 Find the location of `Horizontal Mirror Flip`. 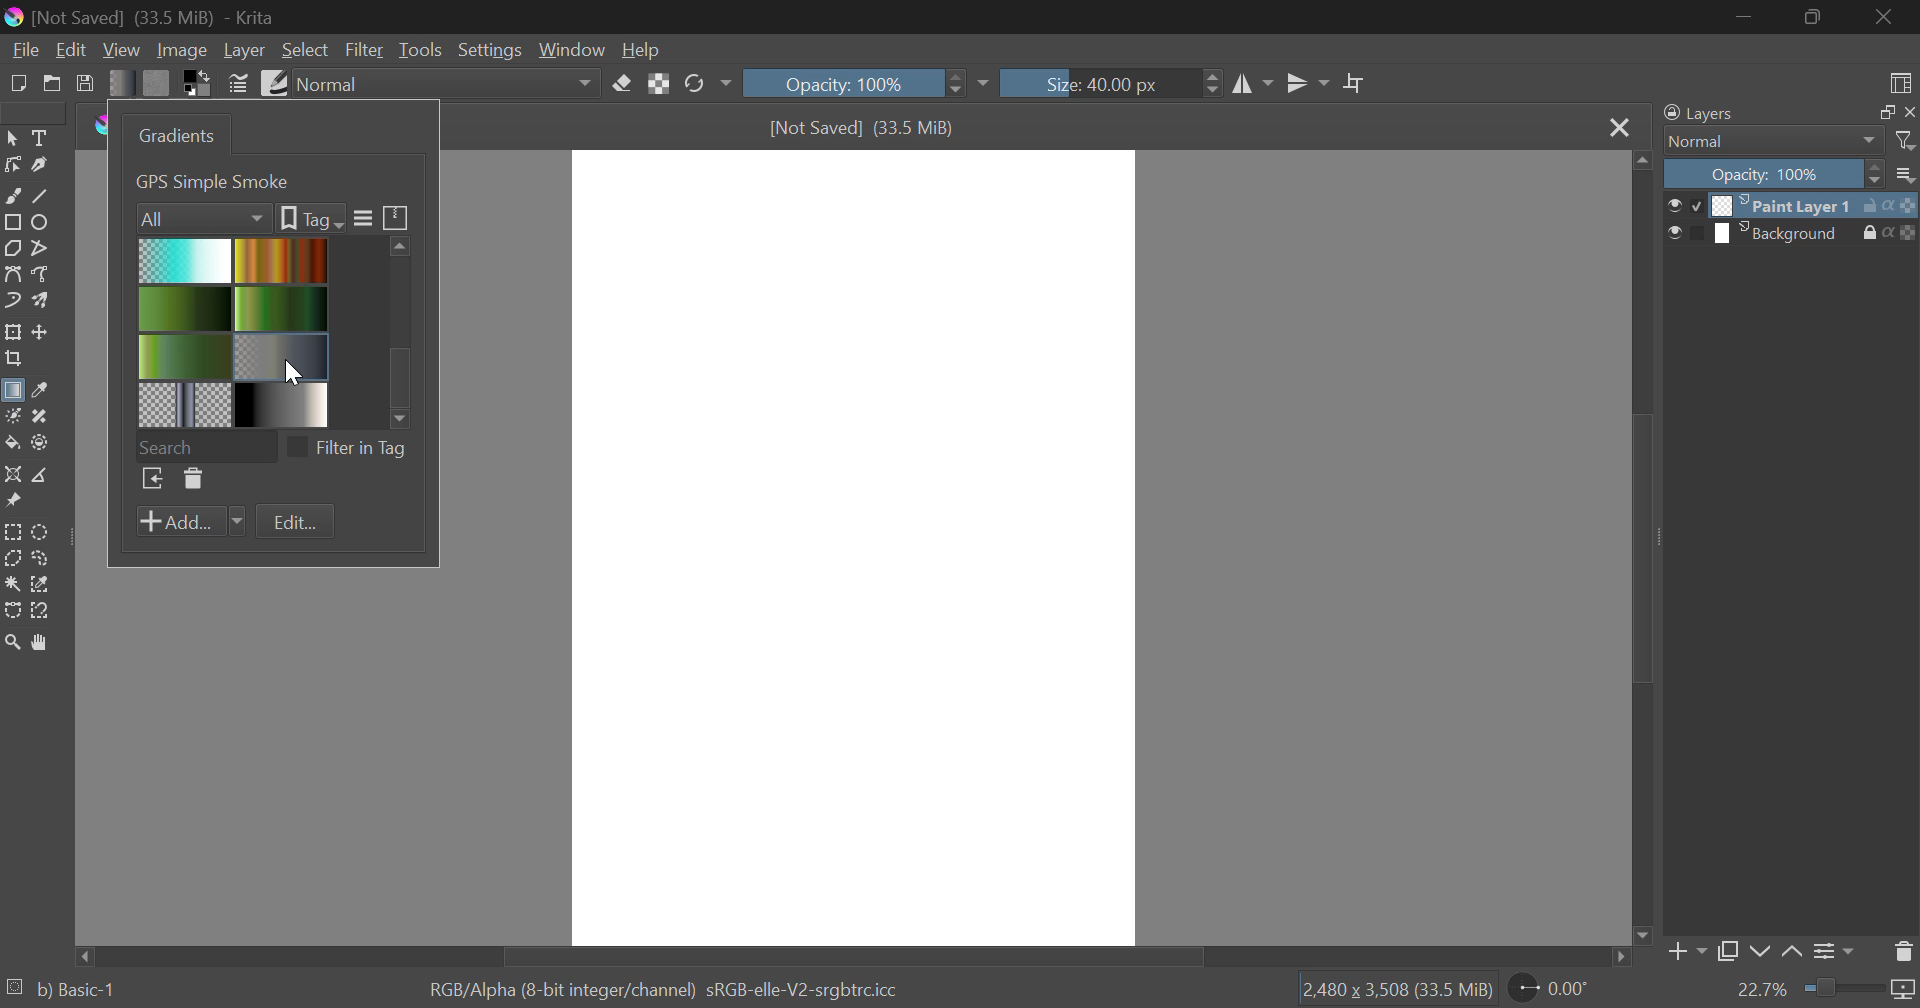

Horizontal Mirror Flip is located at coordinates (1303, 86).